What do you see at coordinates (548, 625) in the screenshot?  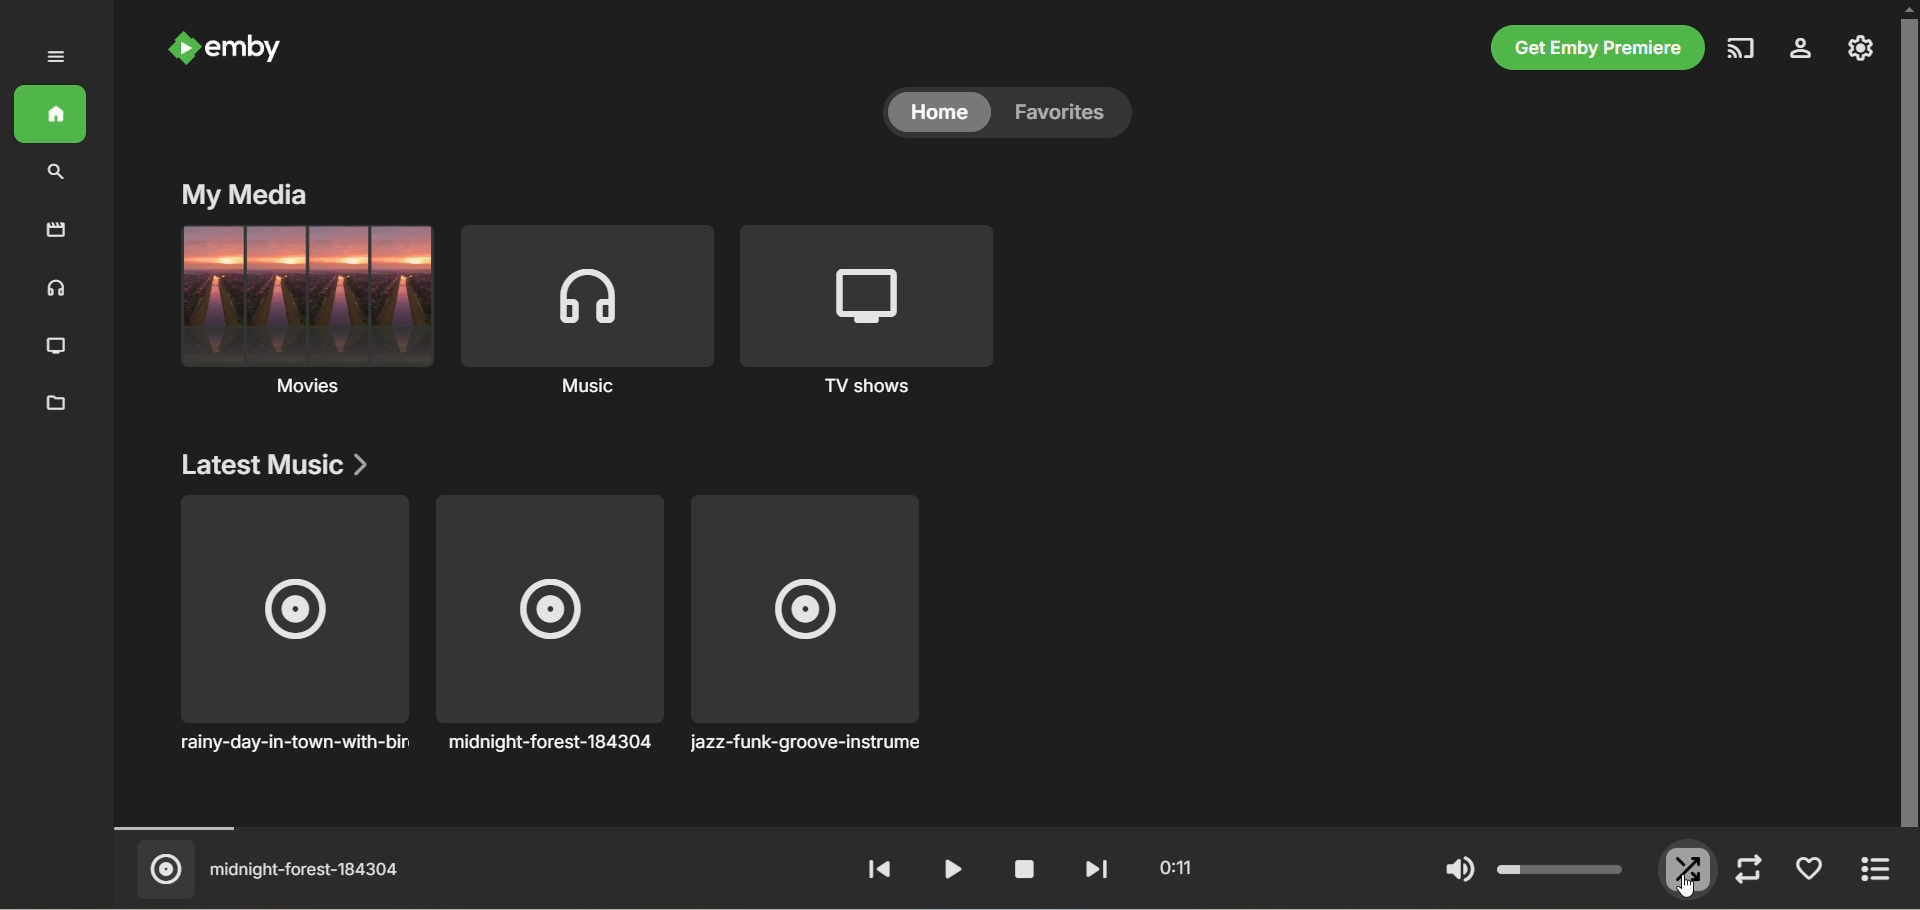 I see `midnight-forest-184304` at bounding box center [548, 625].